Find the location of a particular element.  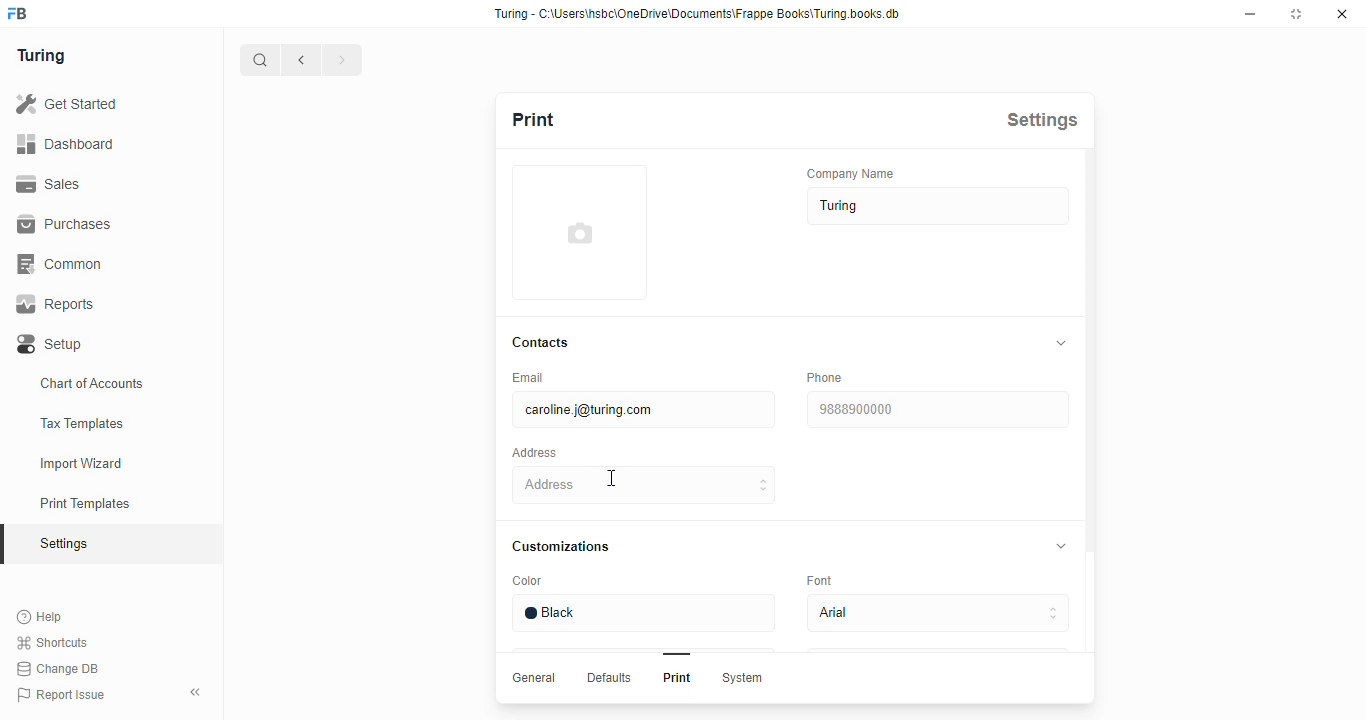

email is located at coordinates (530, 377).